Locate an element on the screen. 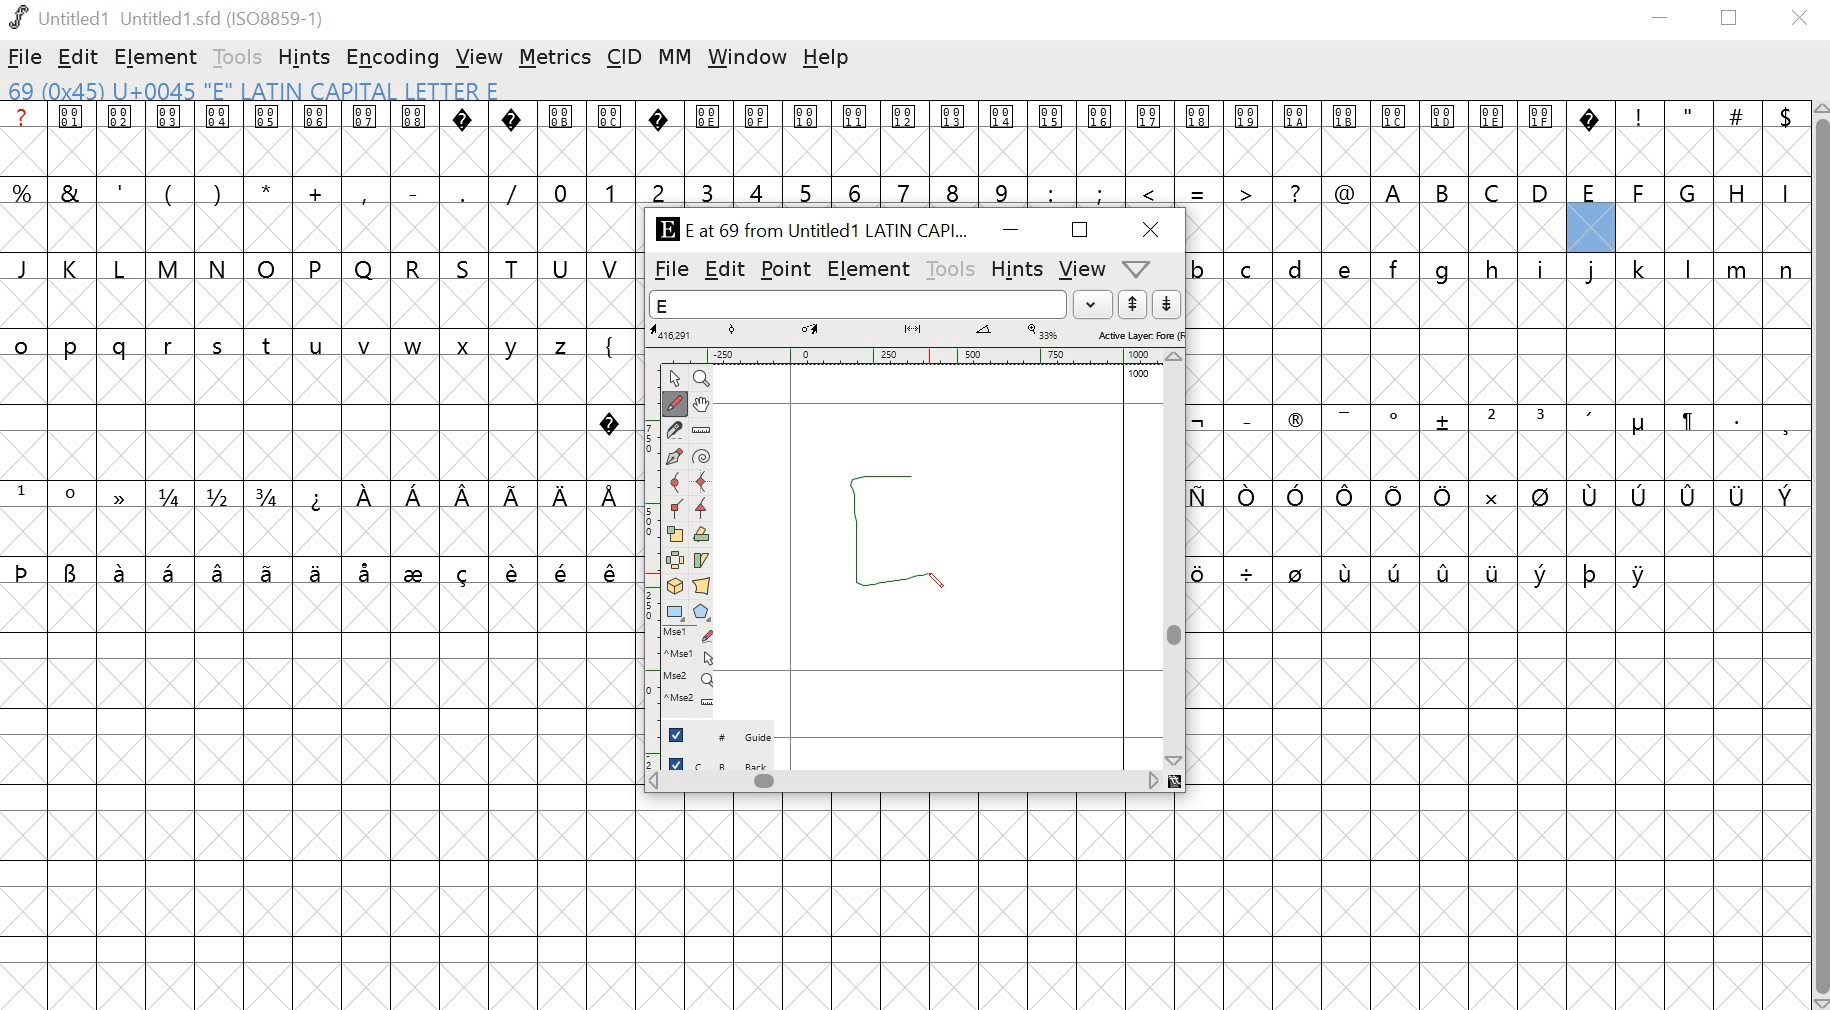 The width and height of the screenshot is (1830, 1010). empty cells is located at coordinates (1502, 343).